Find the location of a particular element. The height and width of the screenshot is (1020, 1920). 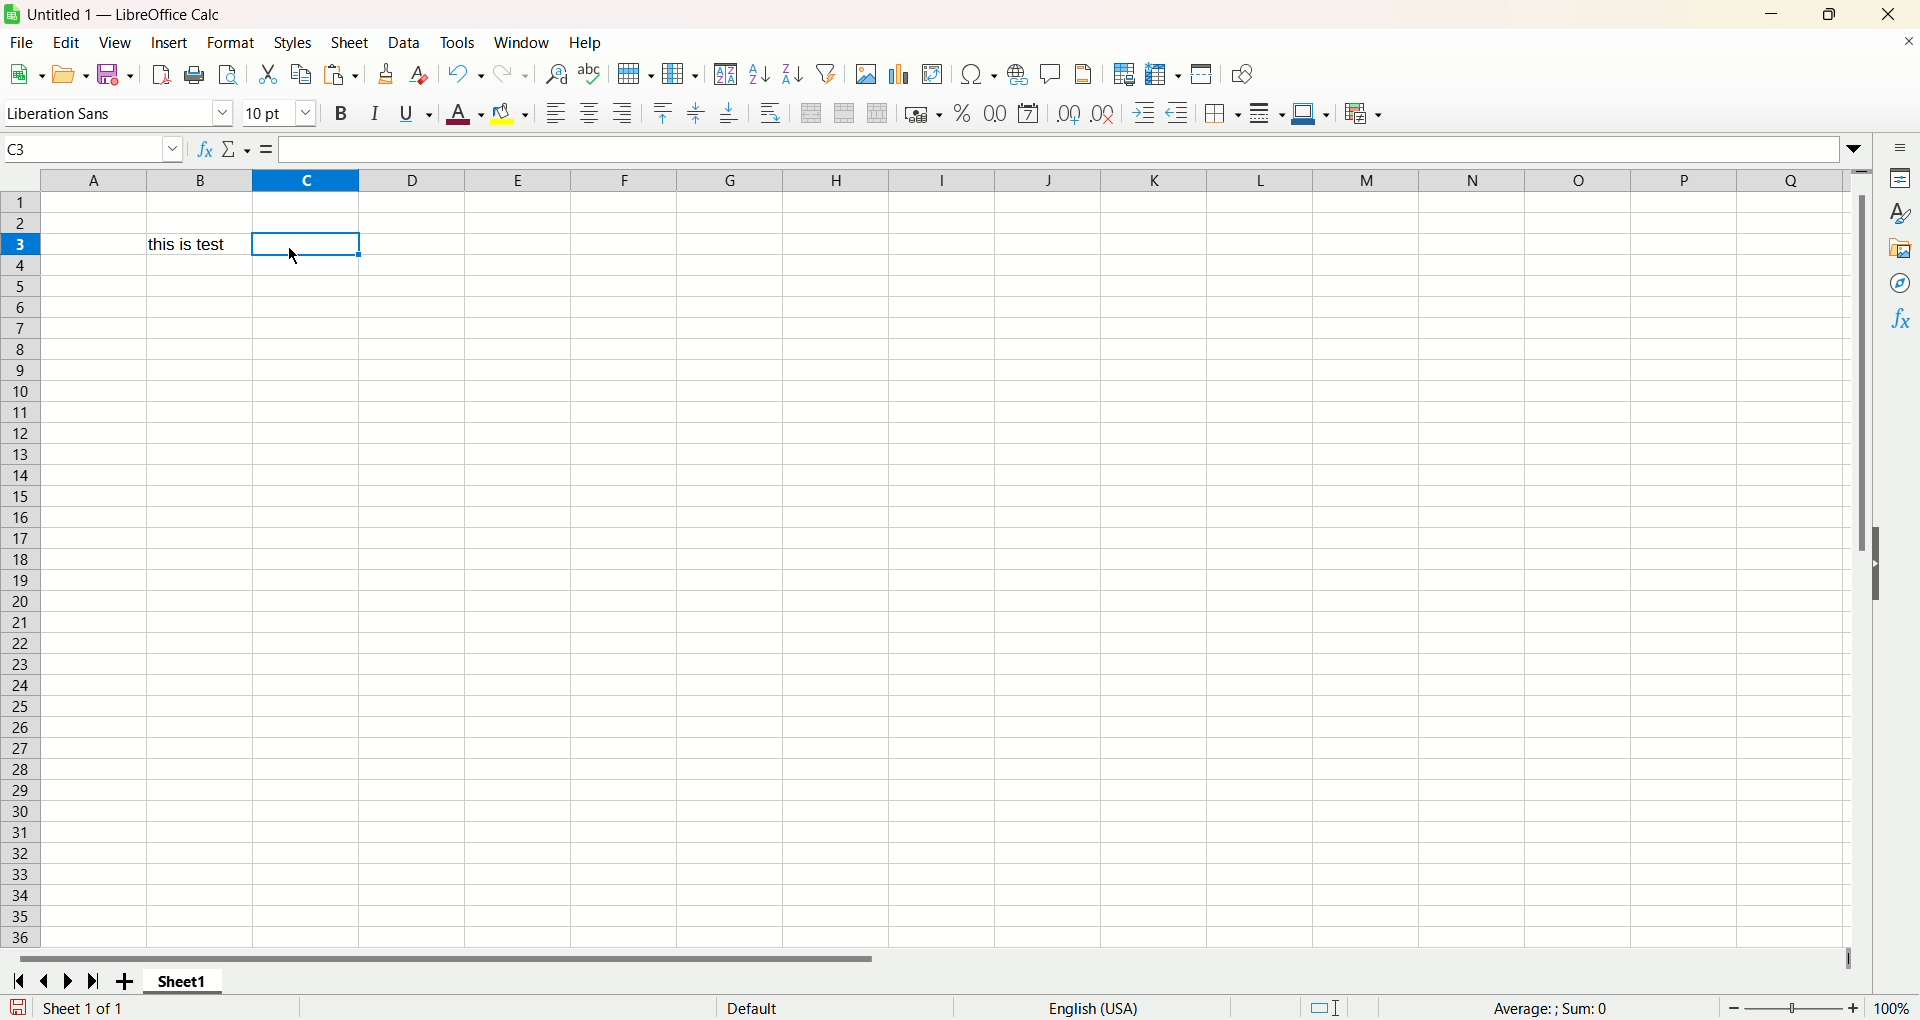

insert comment is located at coordinates (1053, 73).